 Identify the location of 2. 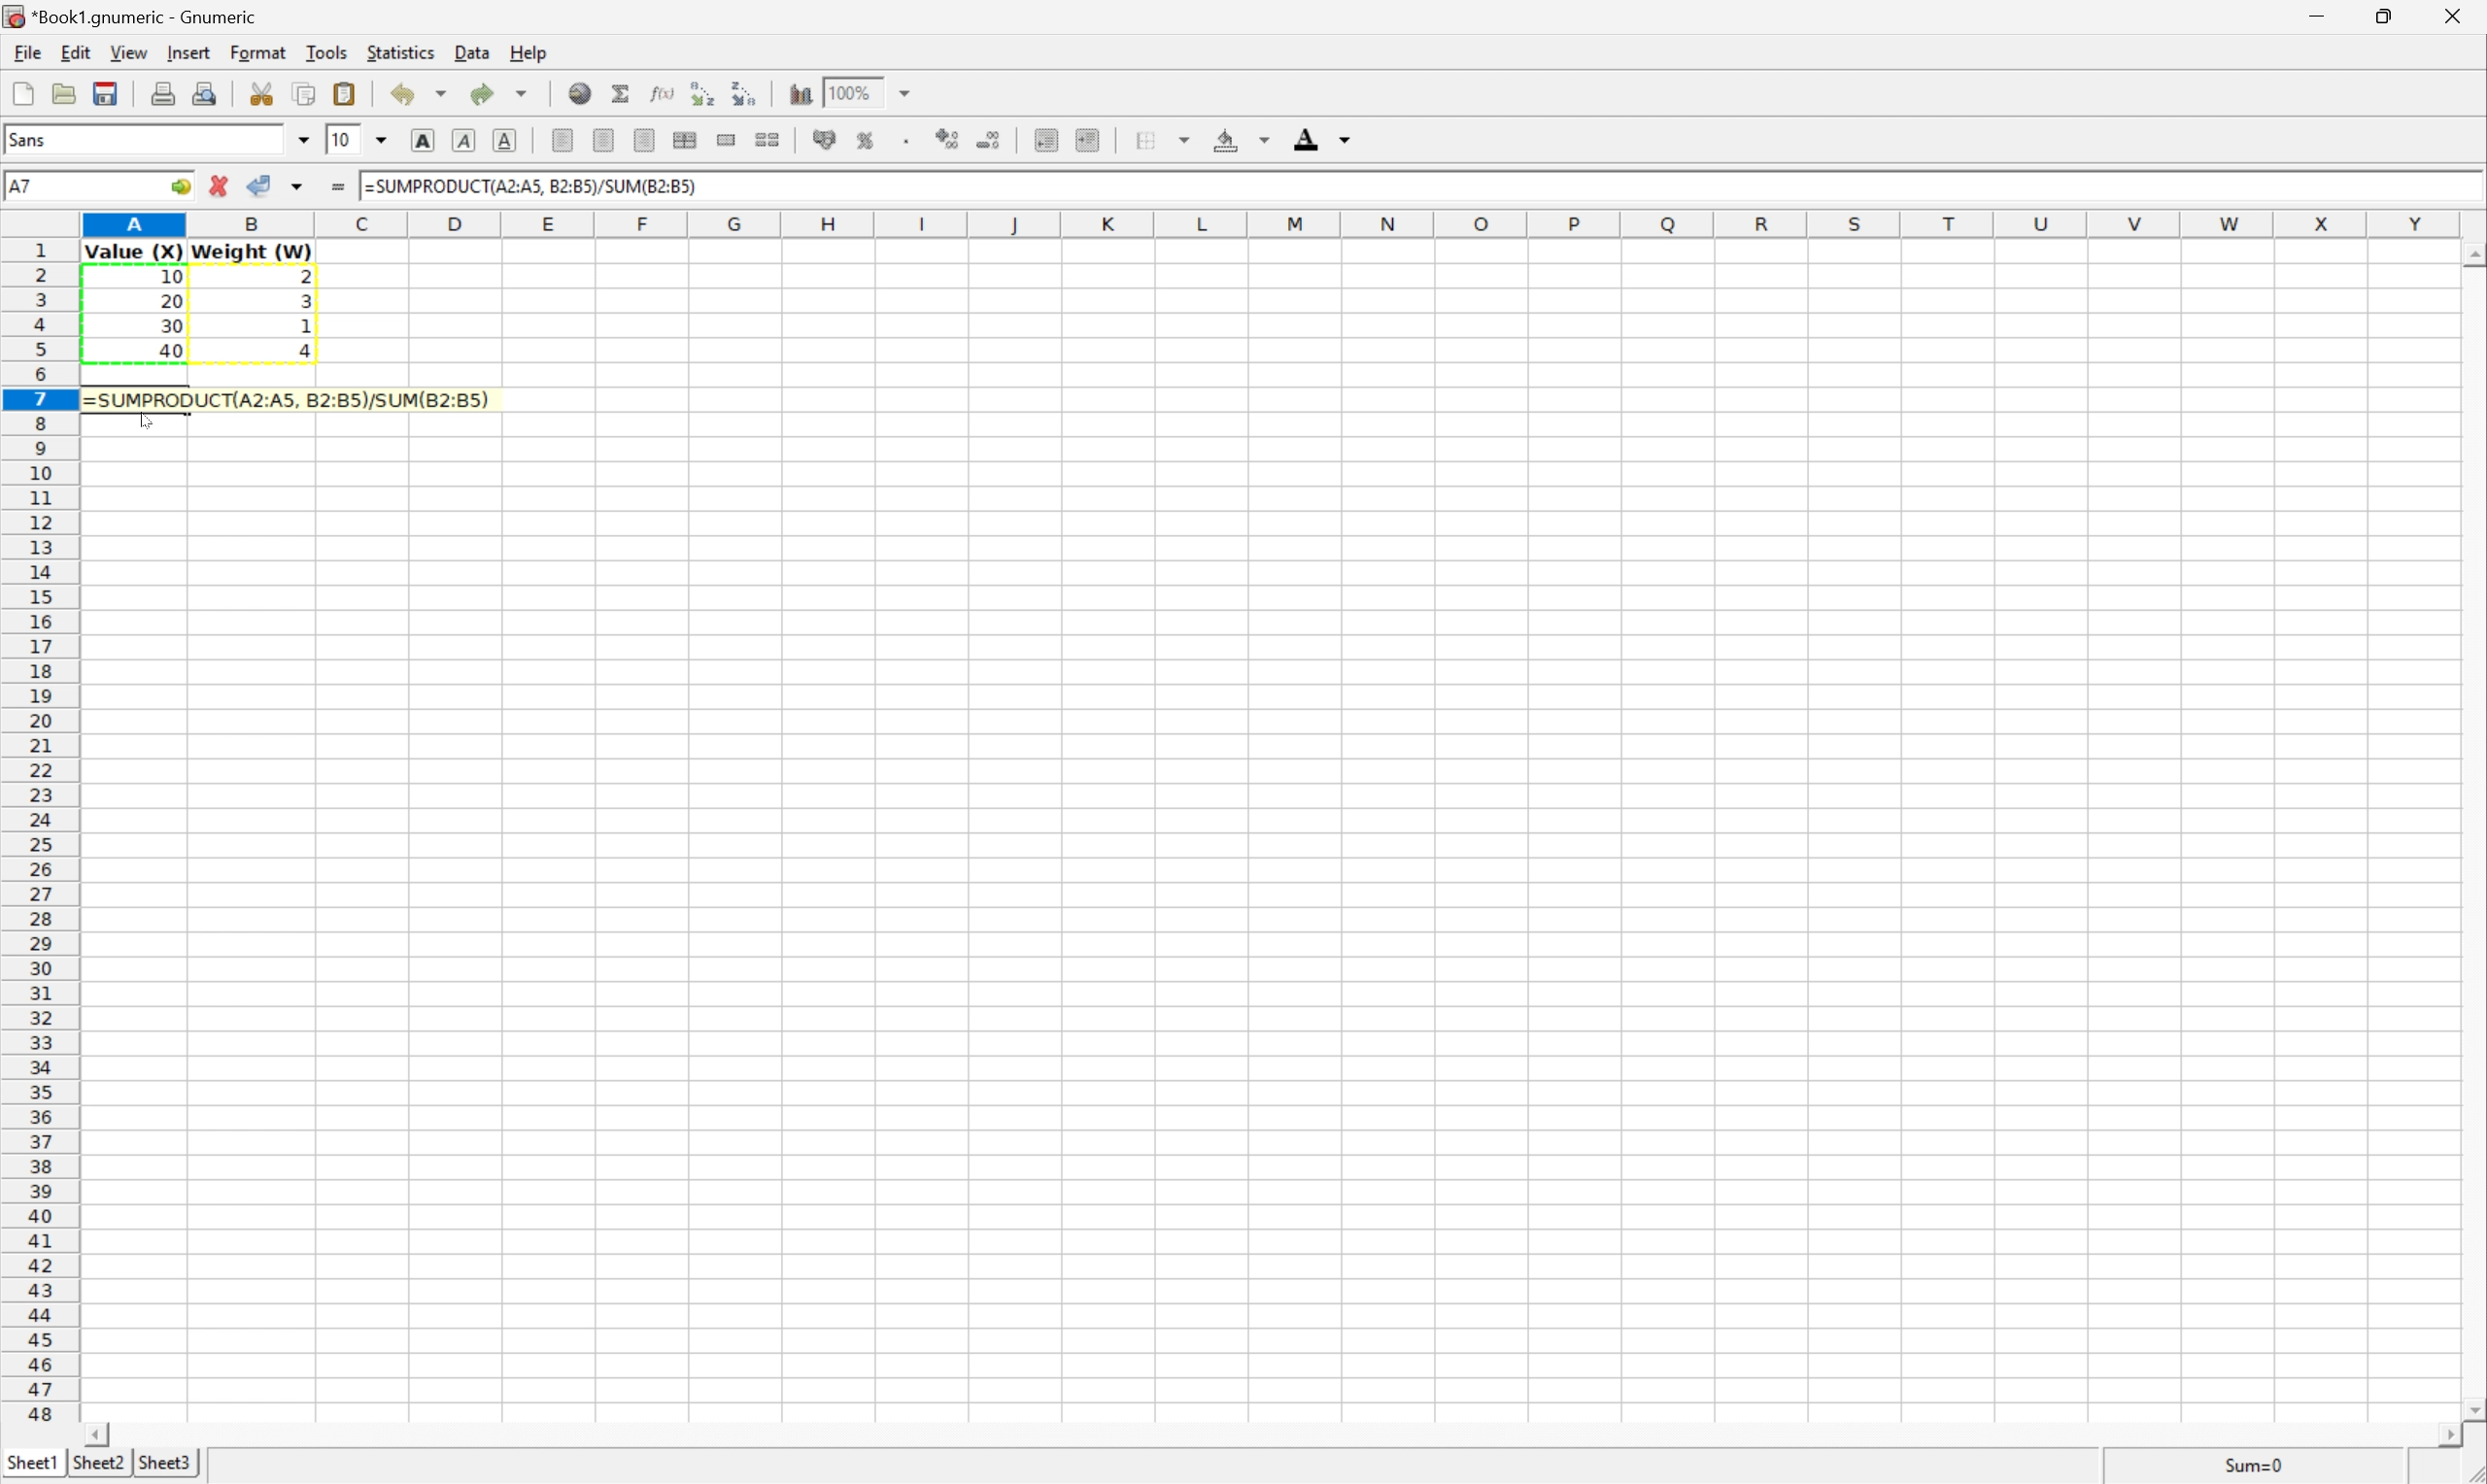
(313, 276).